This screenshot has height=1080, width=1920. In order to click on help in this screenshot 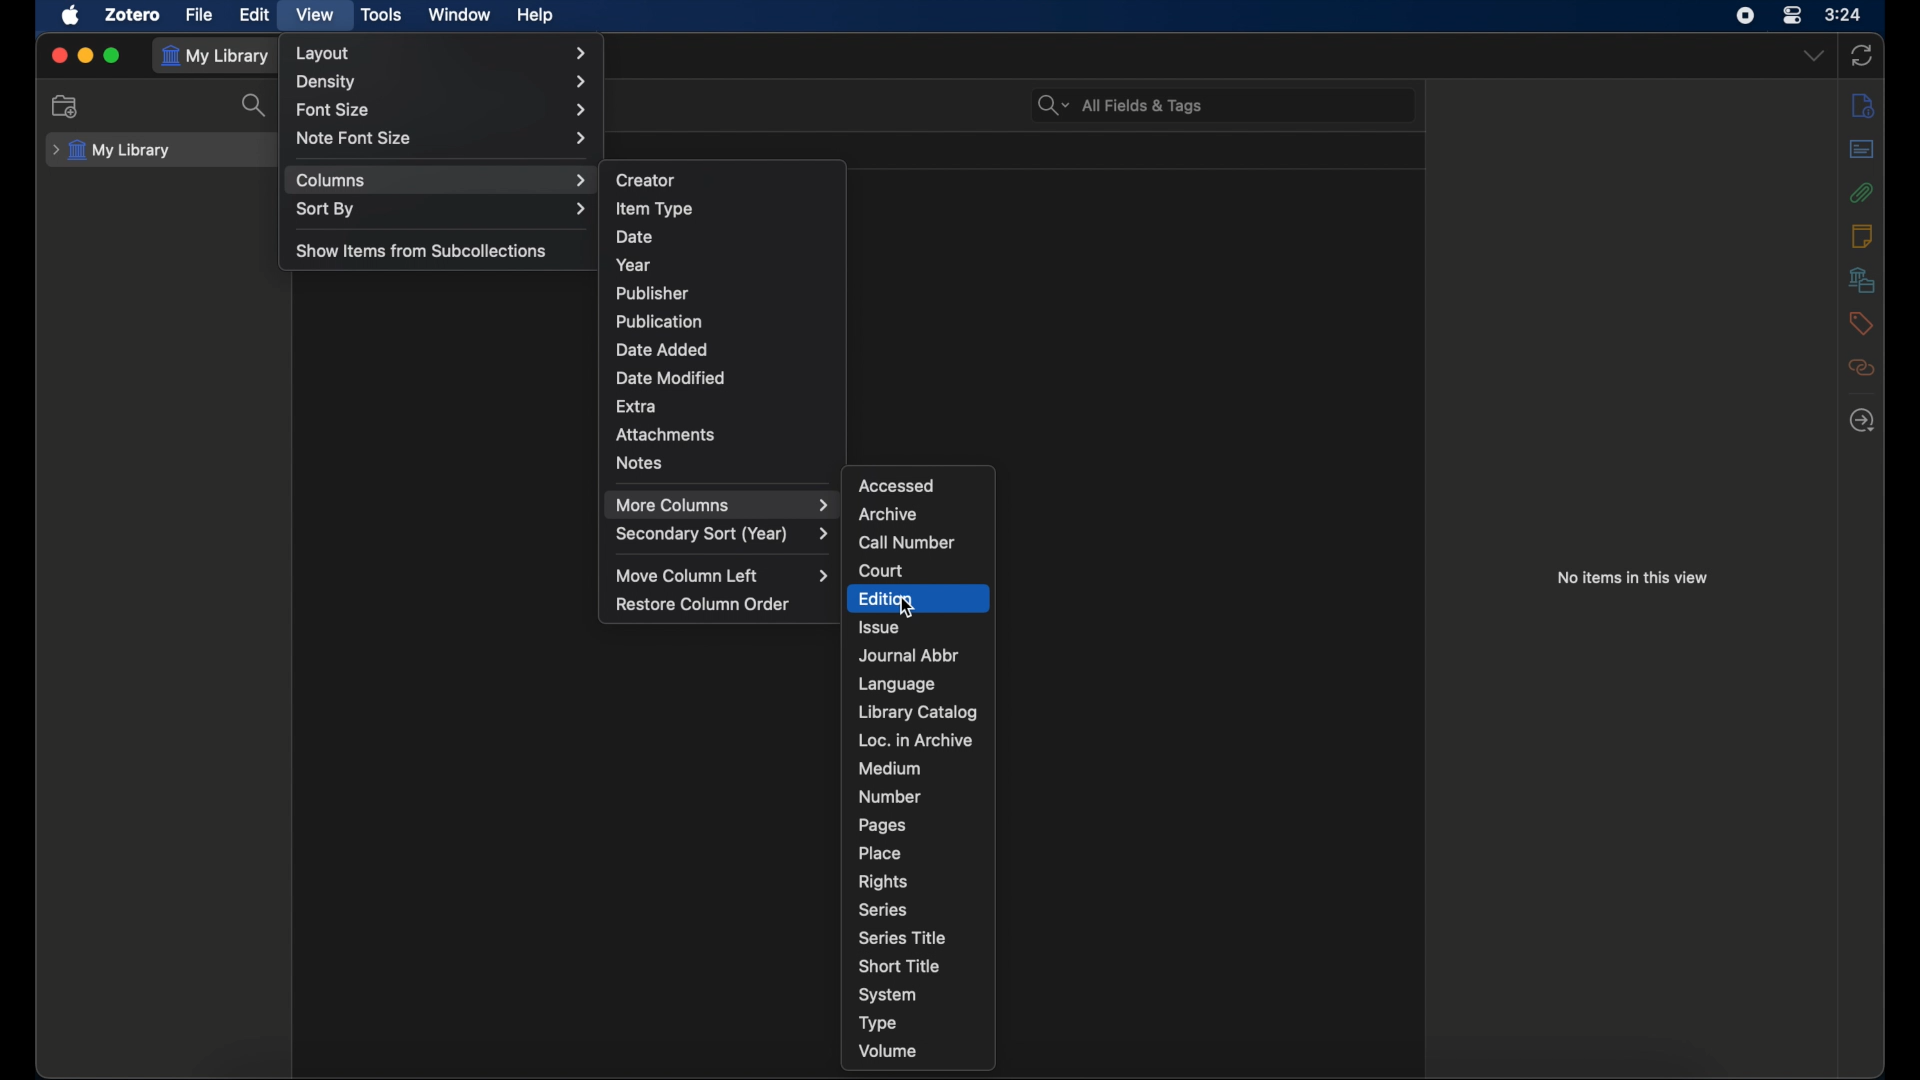, I will do `click(534, 16)`.